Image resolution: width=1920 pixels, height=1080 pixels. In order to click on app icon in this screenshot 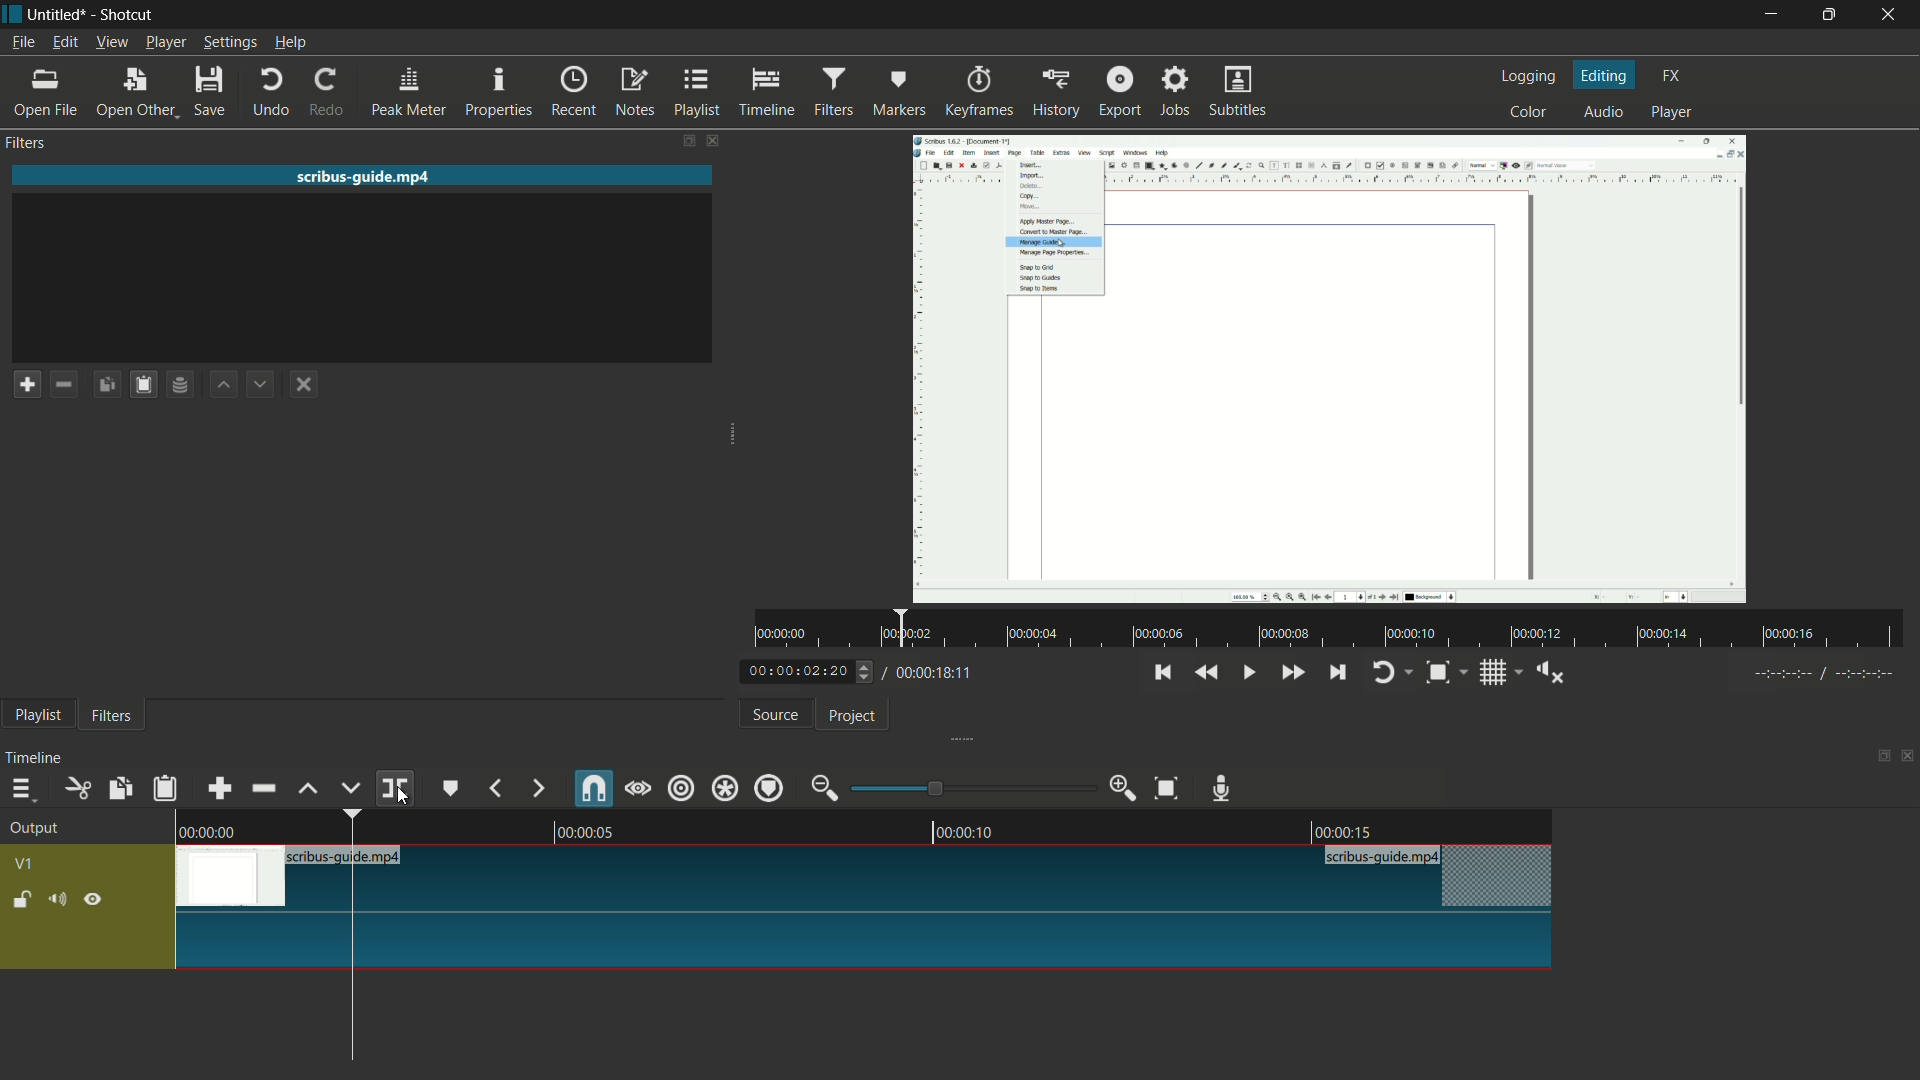, I will do `click(12, 12)`.